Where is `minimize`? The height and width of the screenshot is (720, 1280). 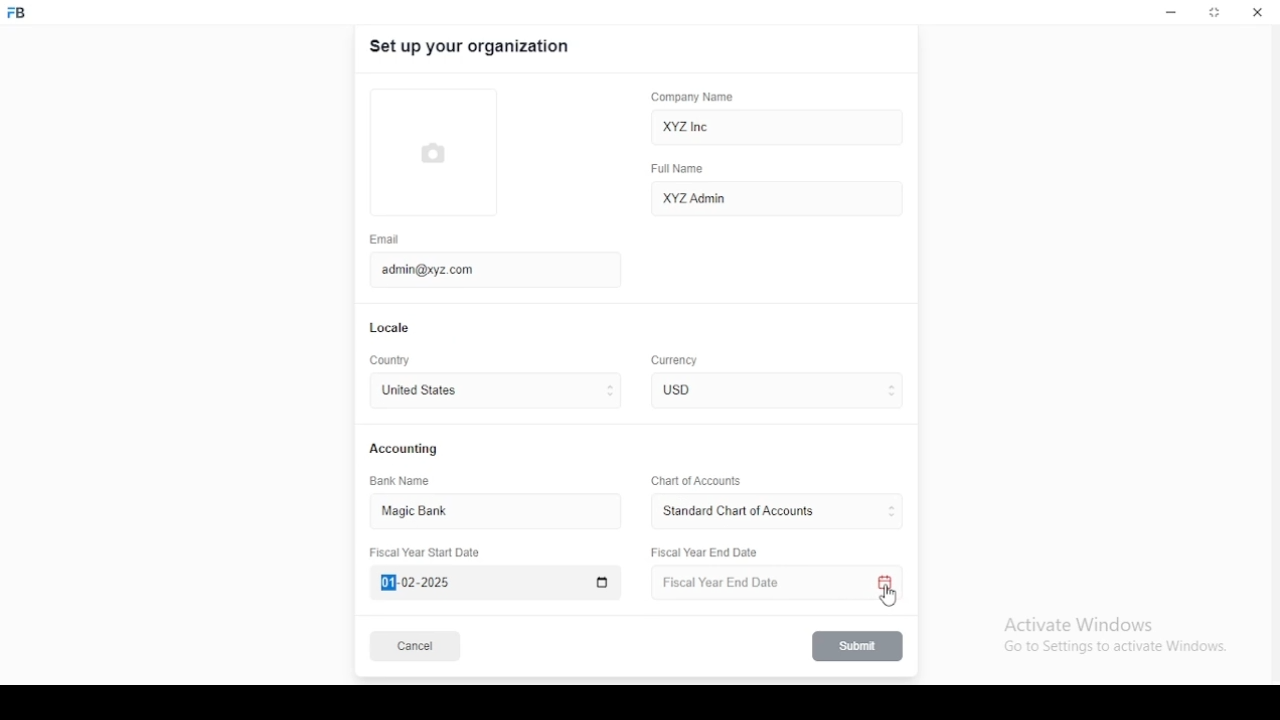 minimize is located at coordinates (1171, 13).